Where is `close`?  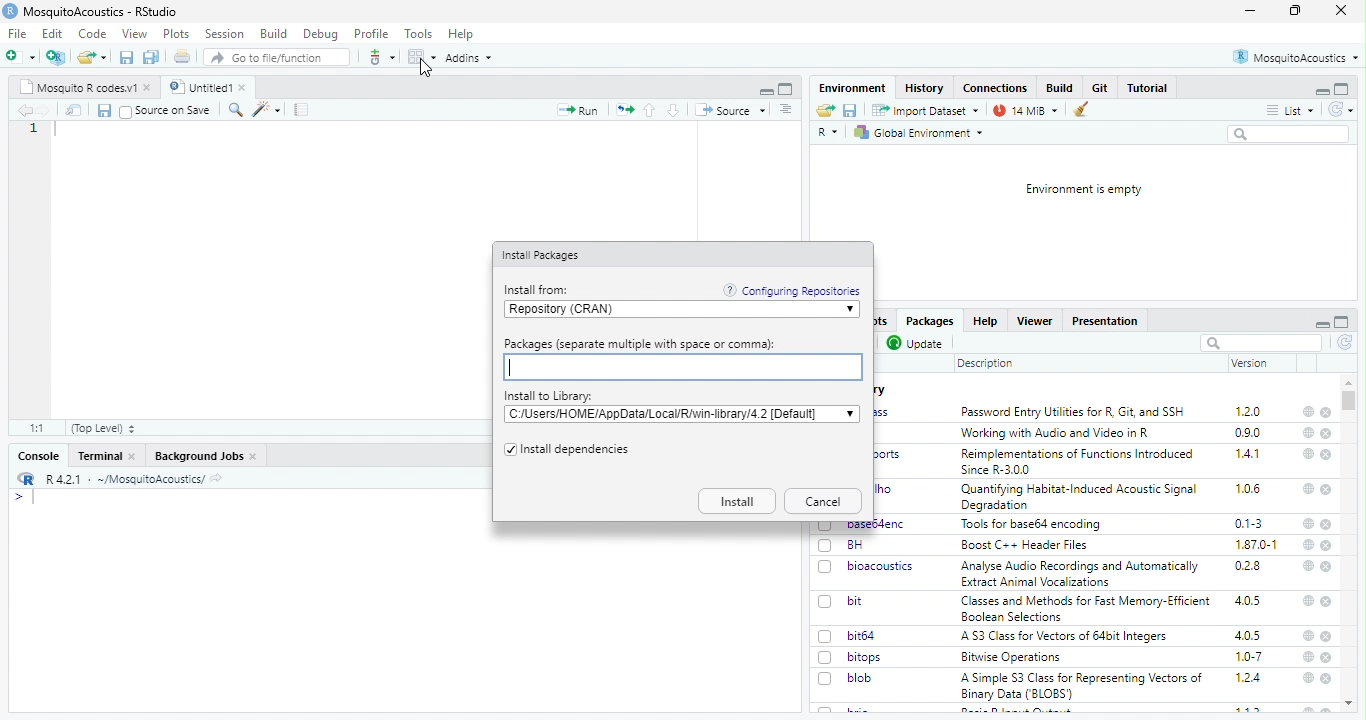
close is located at coordinates (149, 88).